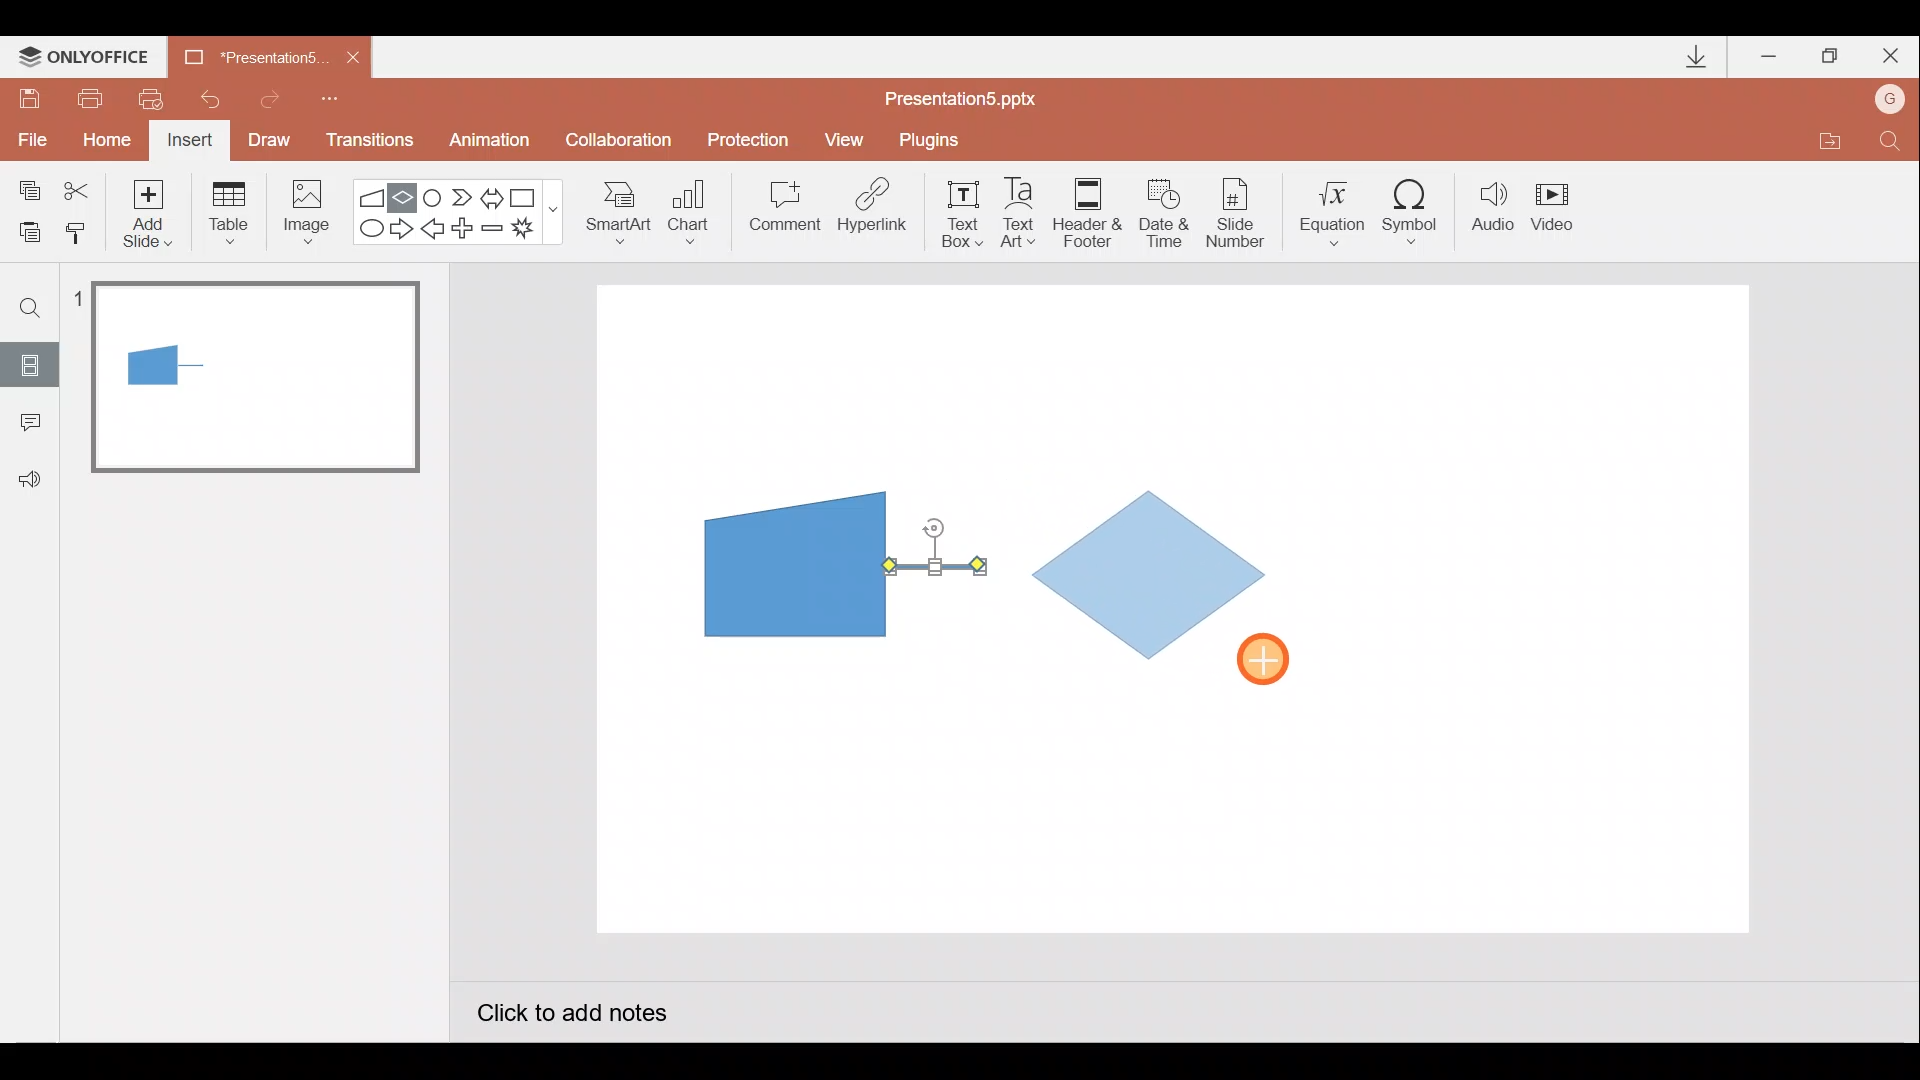 The image size is (1920, 1080). Describe the element at coordinates (187, 143) in the screenshot. I see `Insert` at that location.